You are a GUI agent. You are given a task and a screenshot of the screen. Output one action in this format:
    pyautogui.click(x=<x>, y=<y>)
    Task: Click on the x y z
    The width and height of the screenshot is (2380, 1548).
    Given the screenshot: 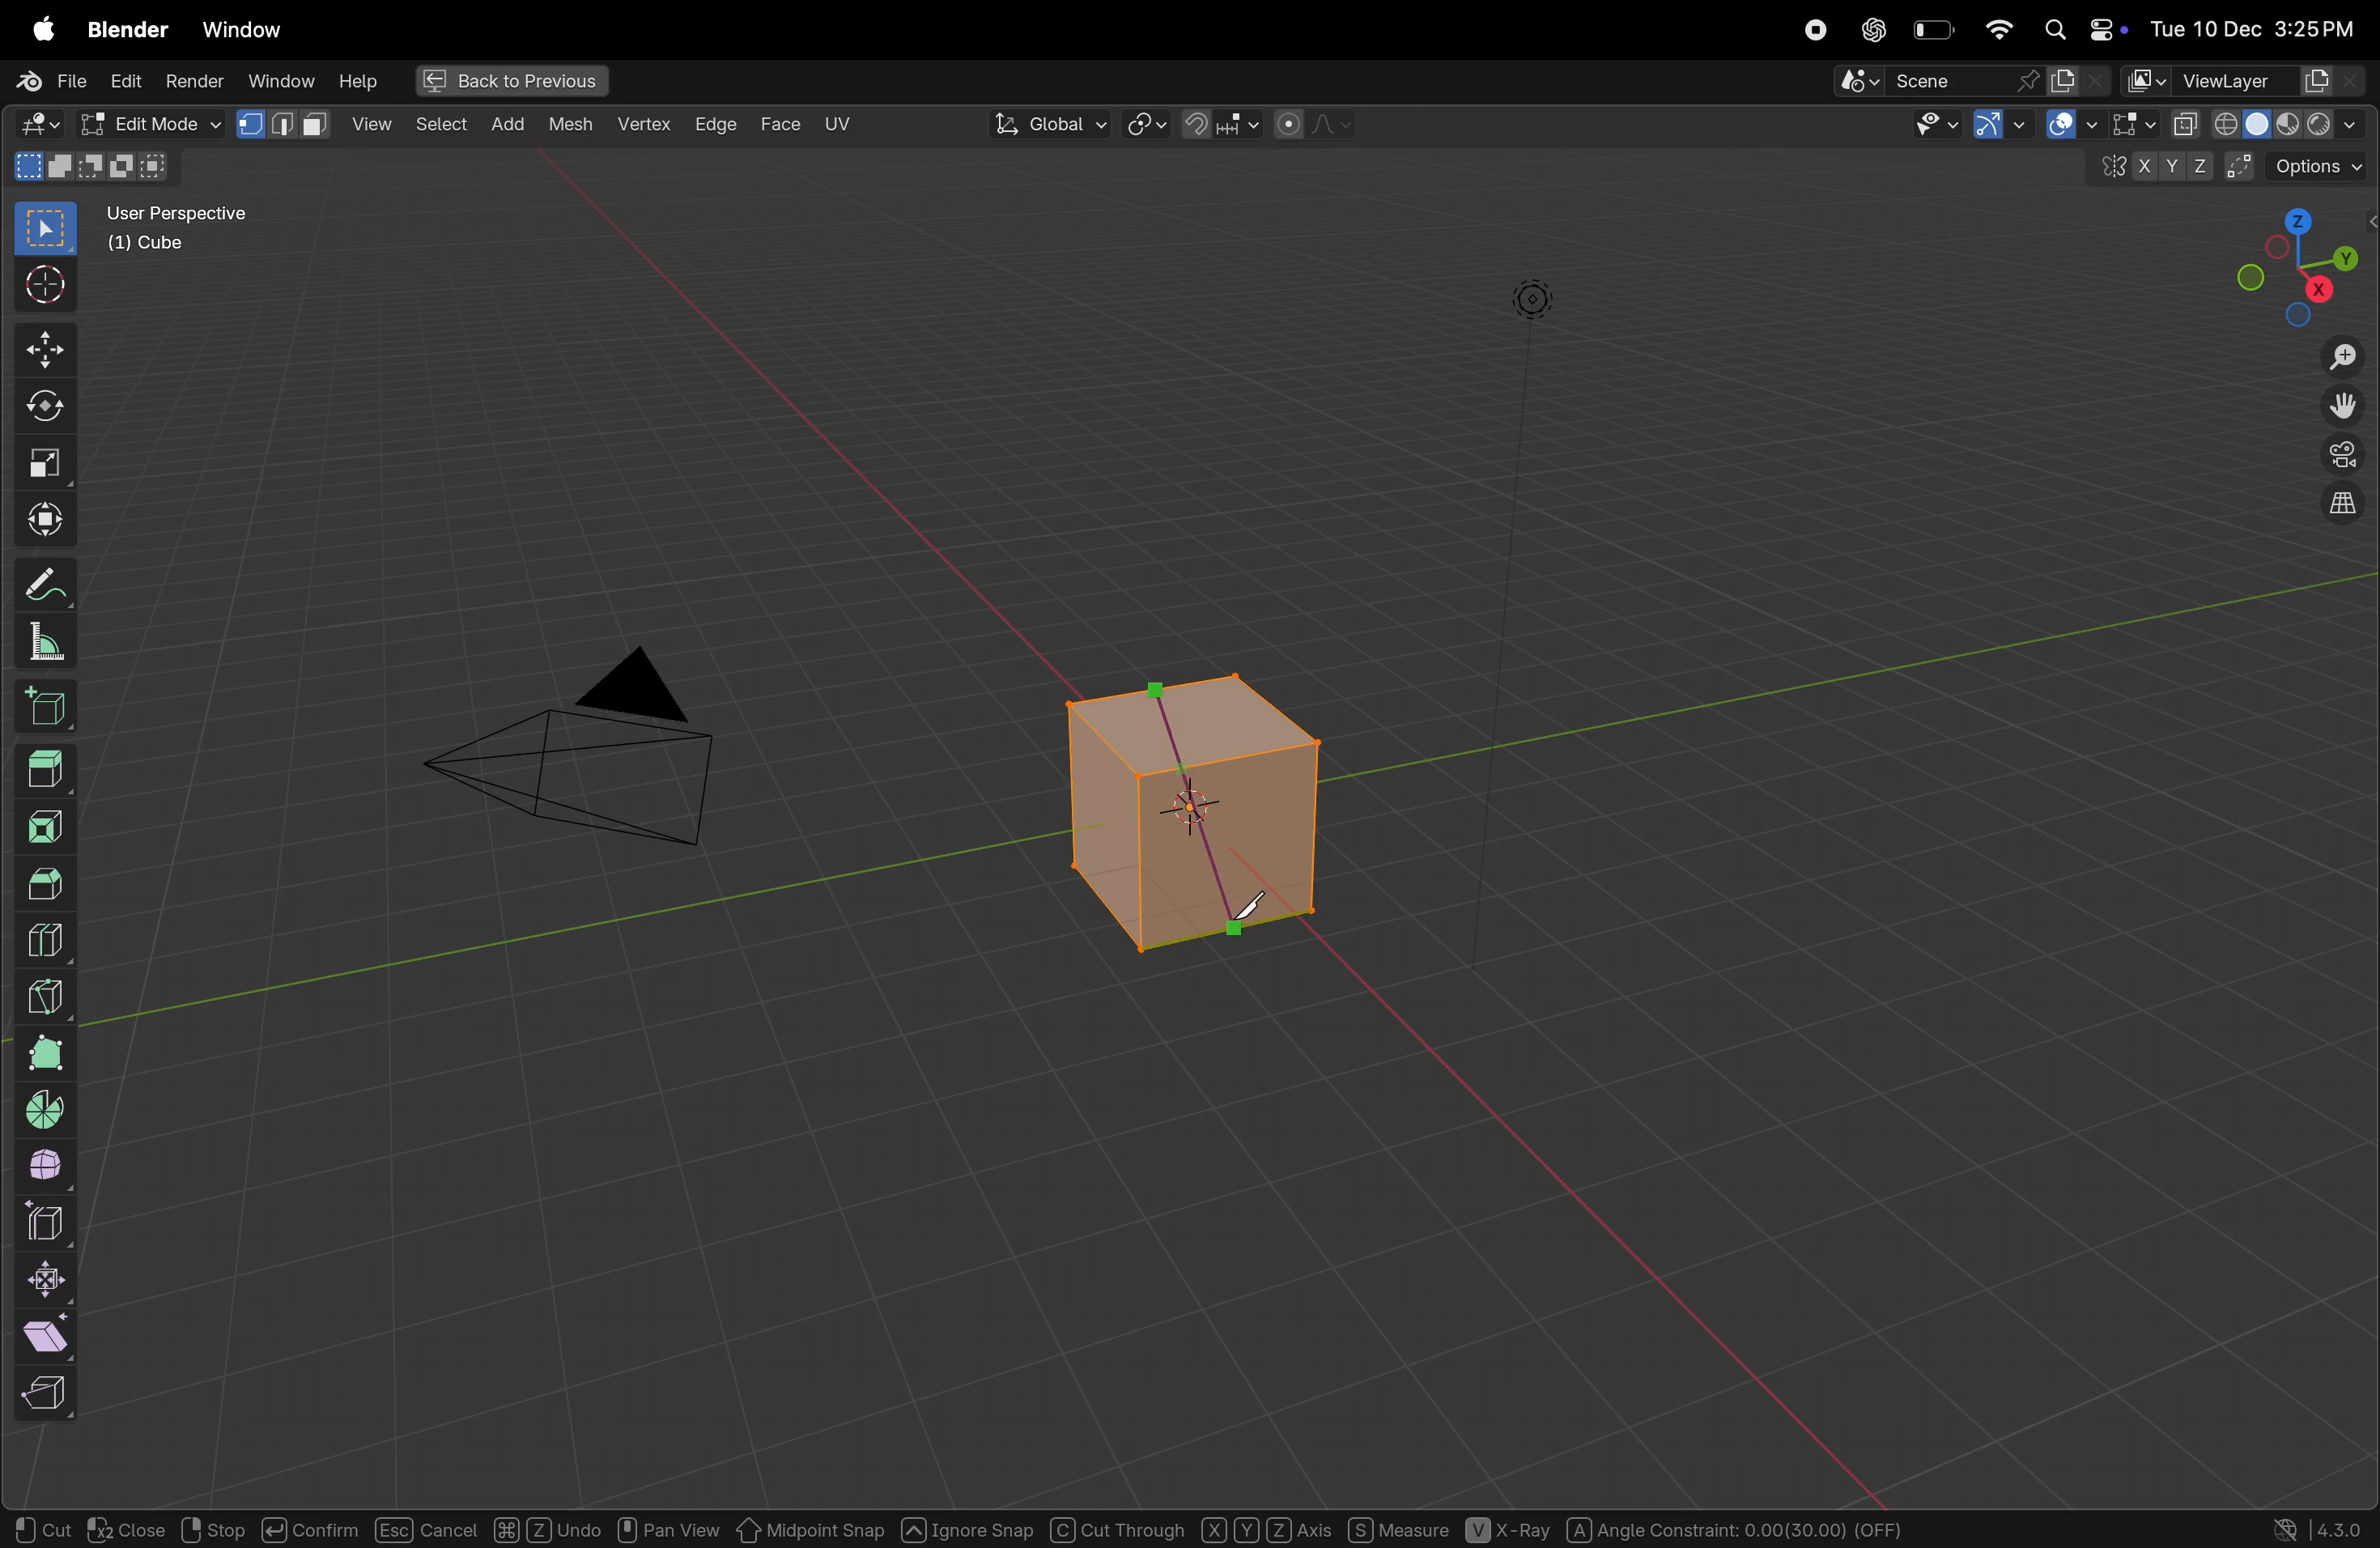 What is the action you would take?
    pyautogui.click(x=2149, y=171)
    